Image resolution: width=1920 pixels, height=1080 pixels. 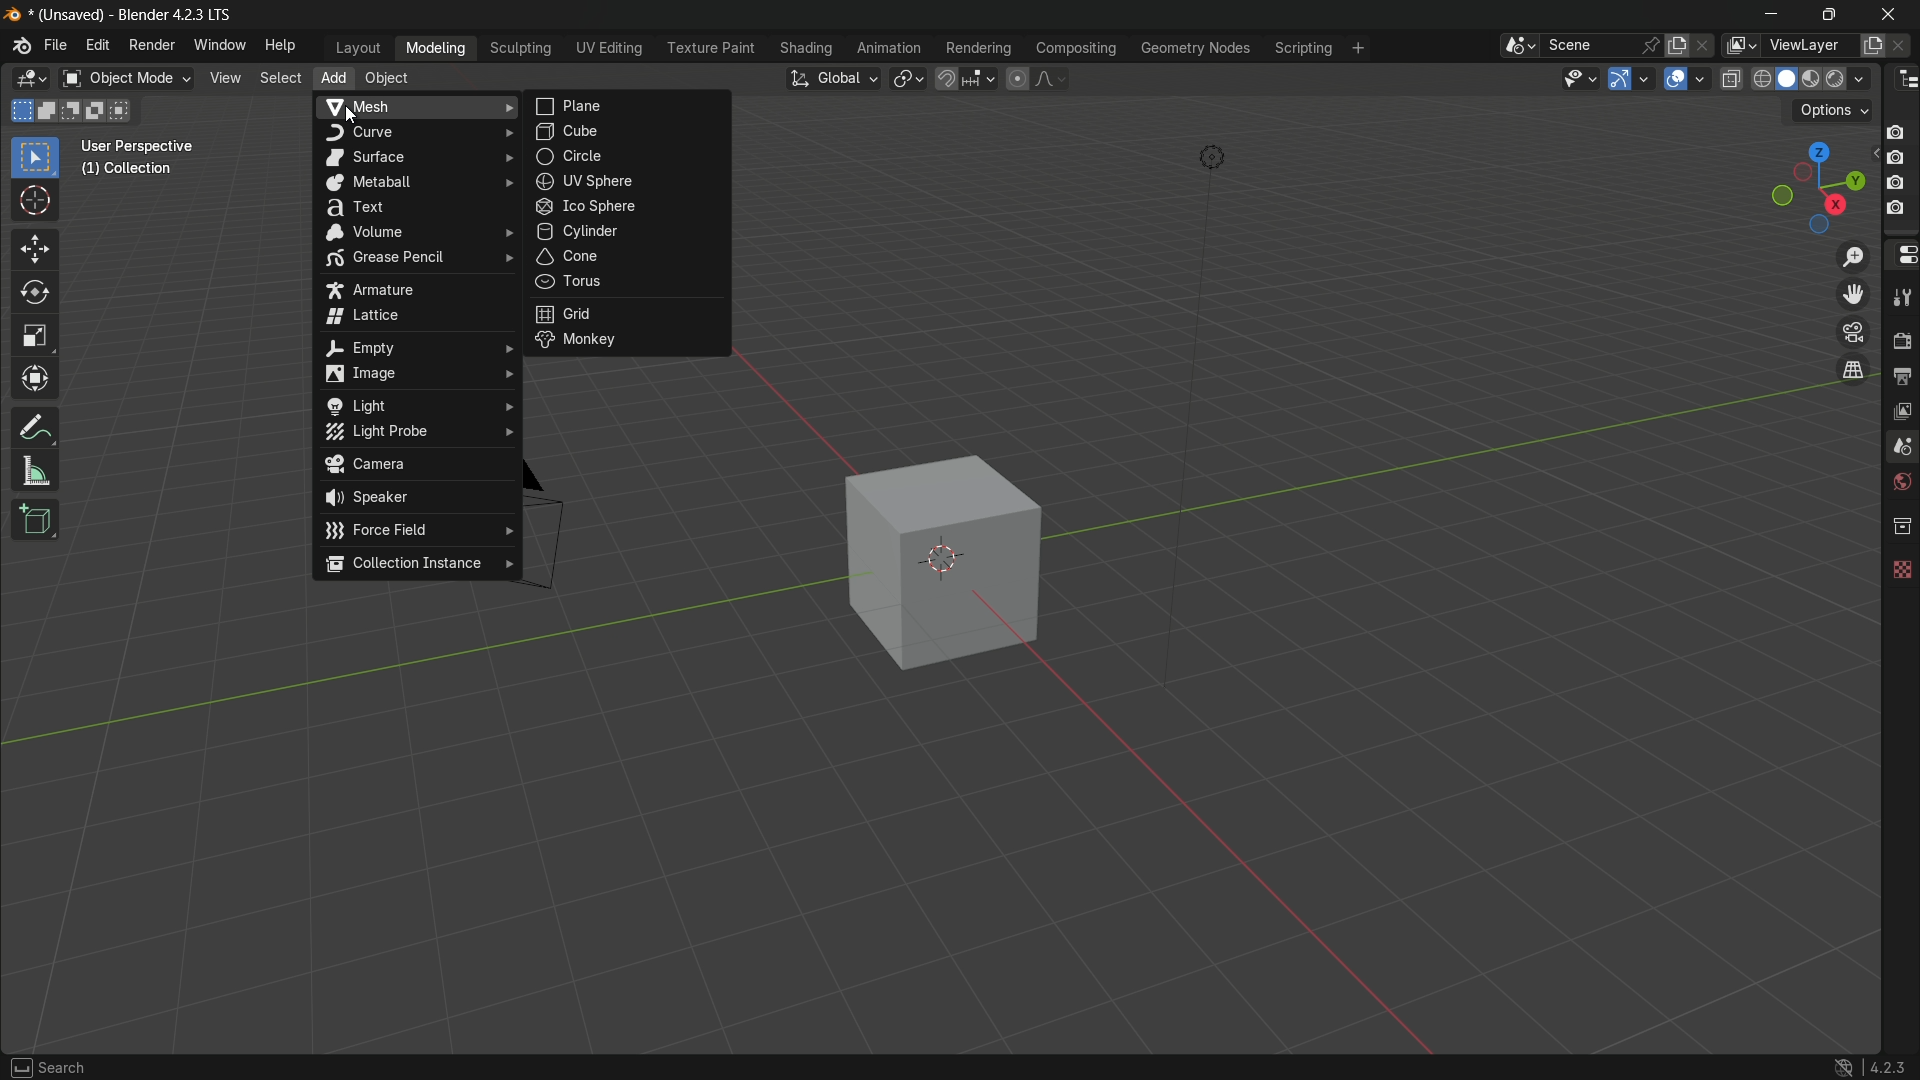 What do you see at coordinates (73, 110) in the screenshot?
I see `subtract existing selection` at bounding box center [73, 110].